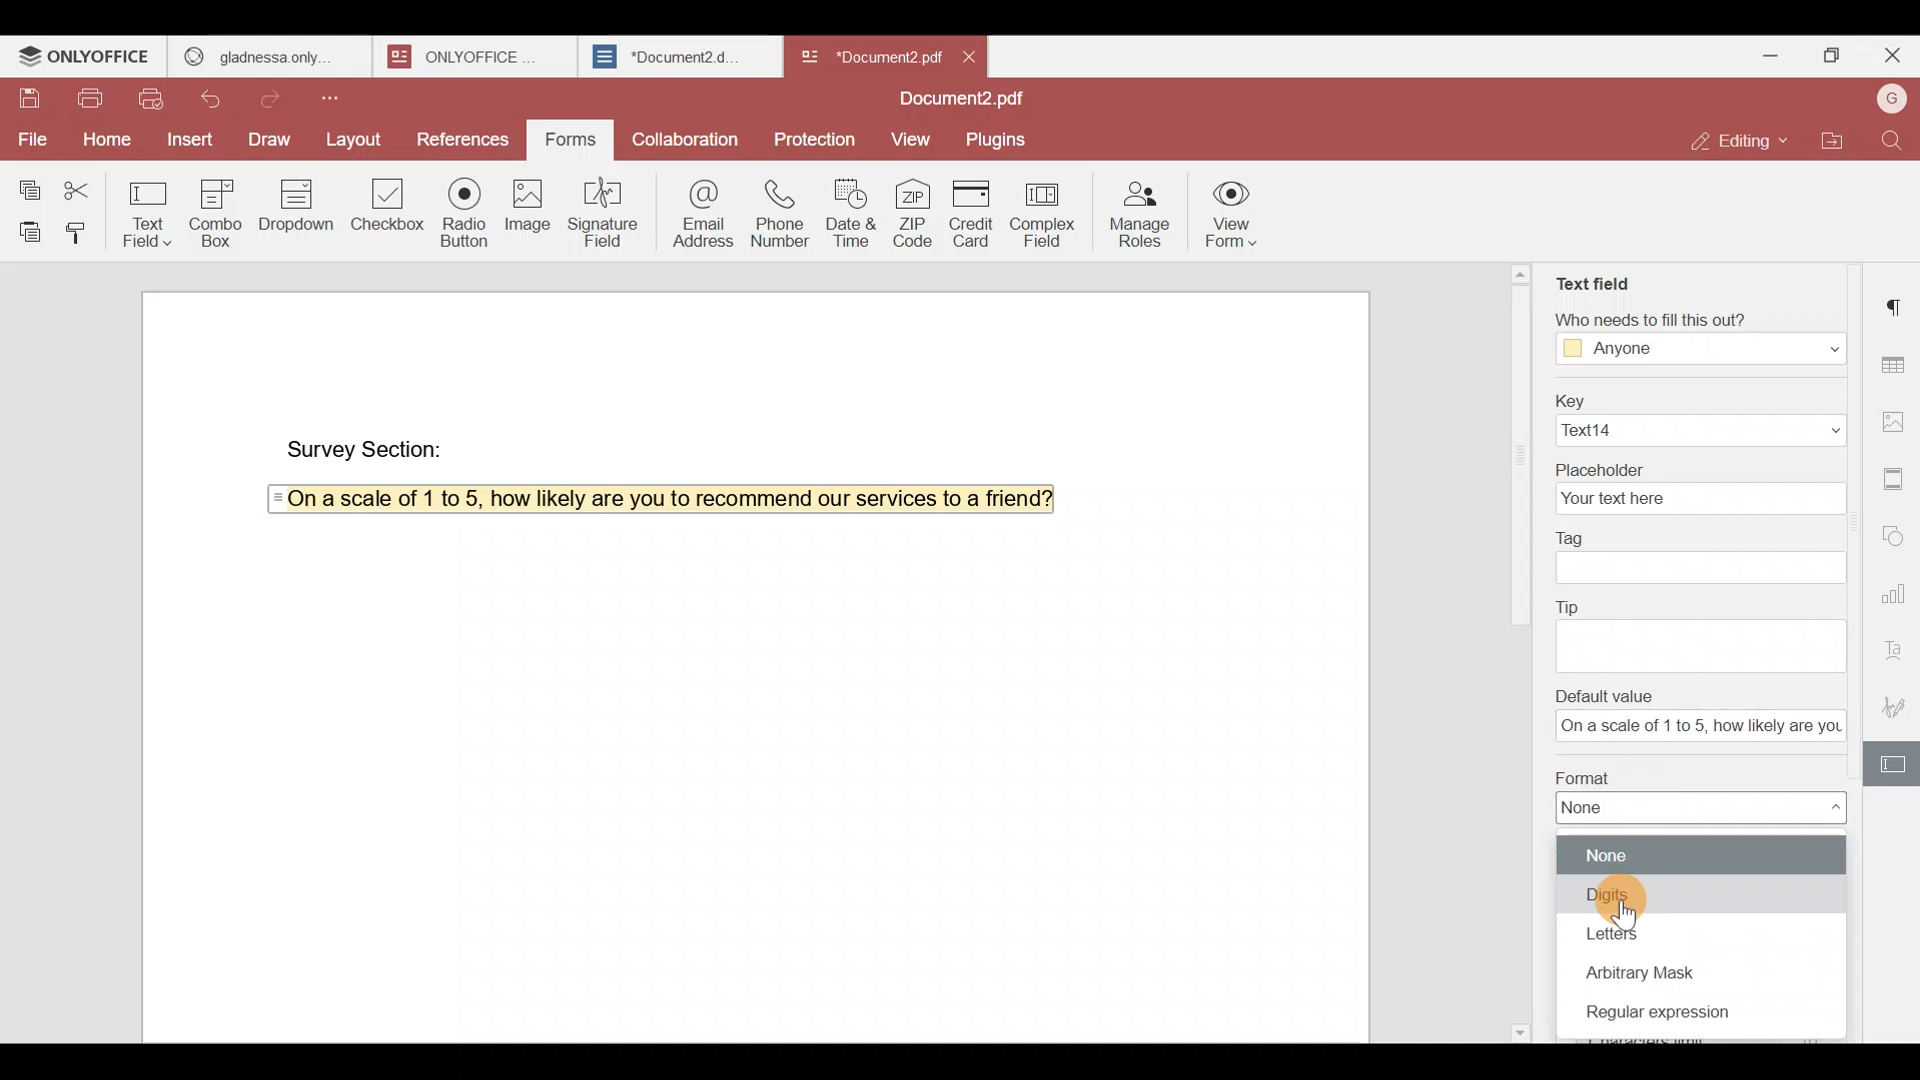 This screenshot has width=1920, height=1080. I want to click on On a scale of 1 to 5, how likely are you to recommend our services to a friend?, so click(658, 499).